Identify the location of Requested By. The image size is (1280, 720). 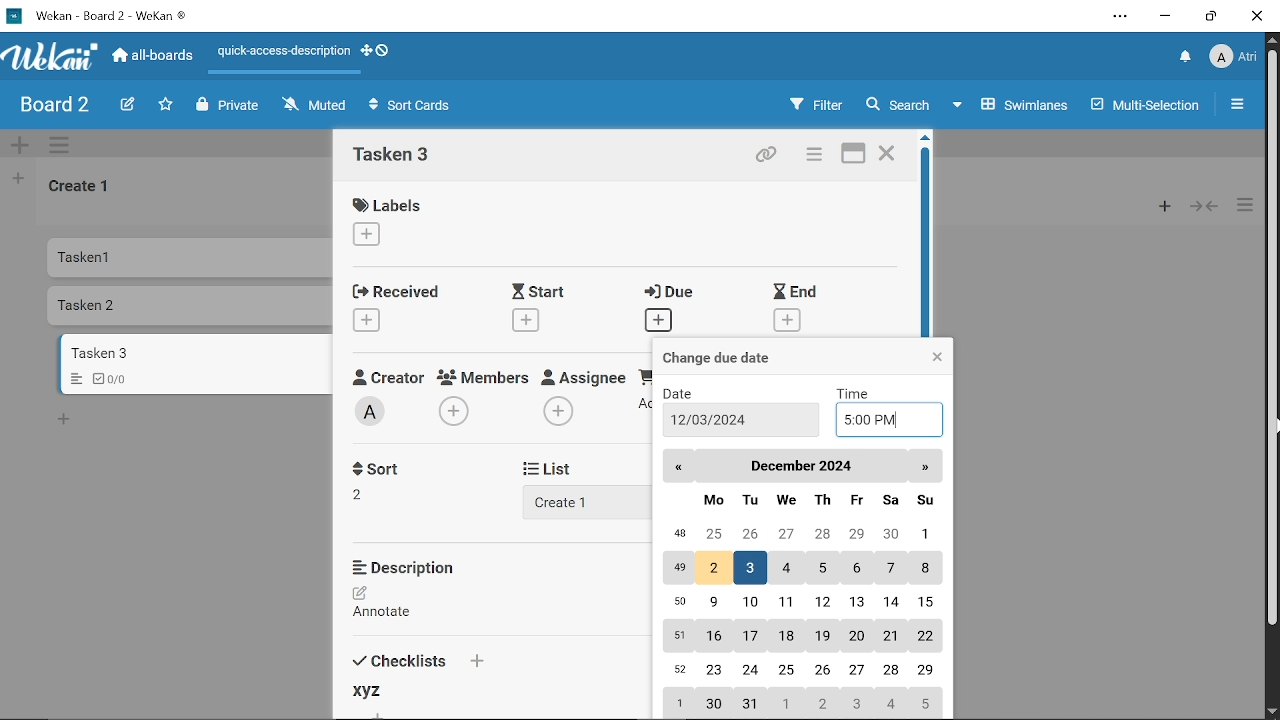
(645, 375).